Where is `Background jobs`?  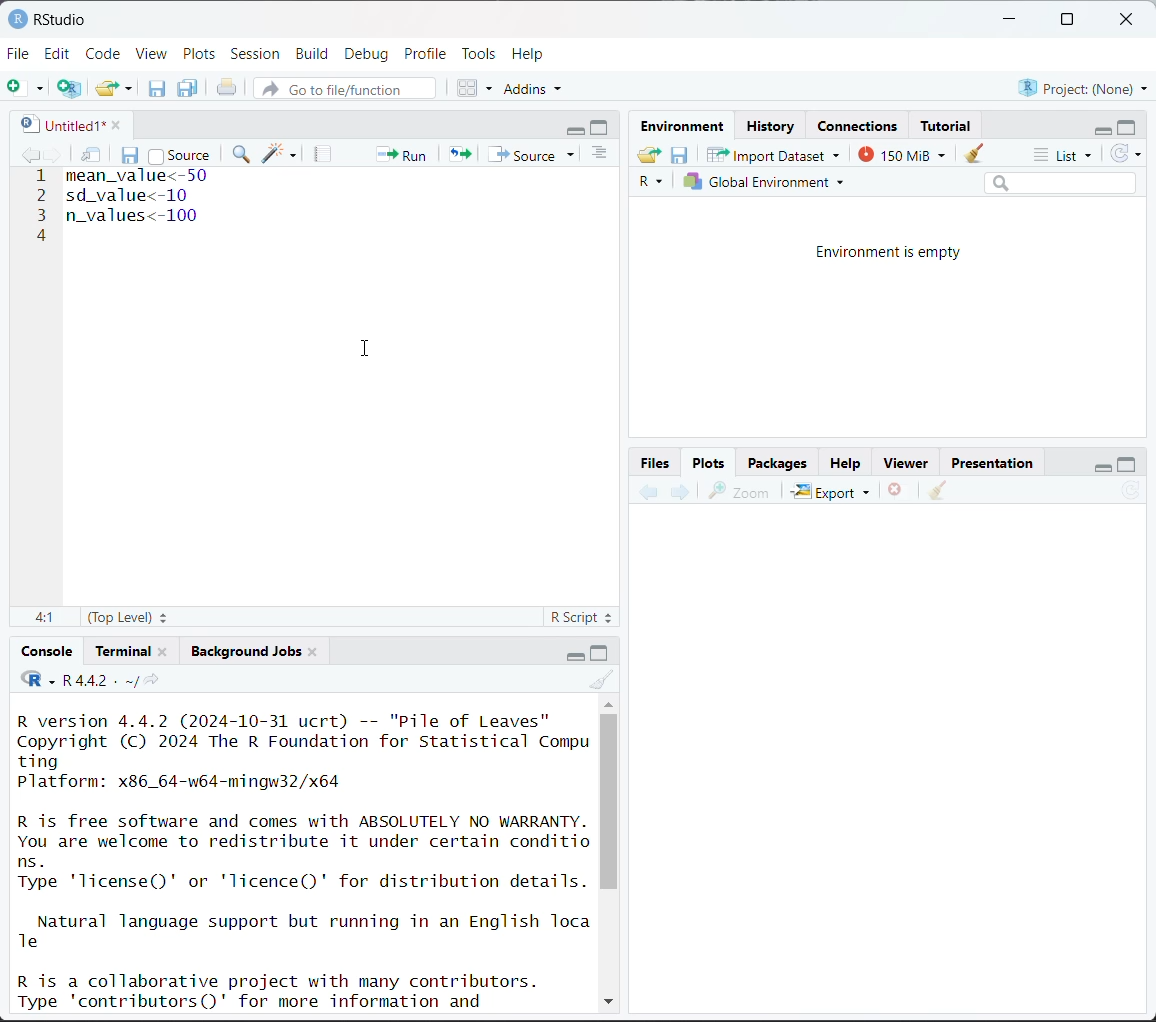 Background jobs is located at coordinates (246, 651).